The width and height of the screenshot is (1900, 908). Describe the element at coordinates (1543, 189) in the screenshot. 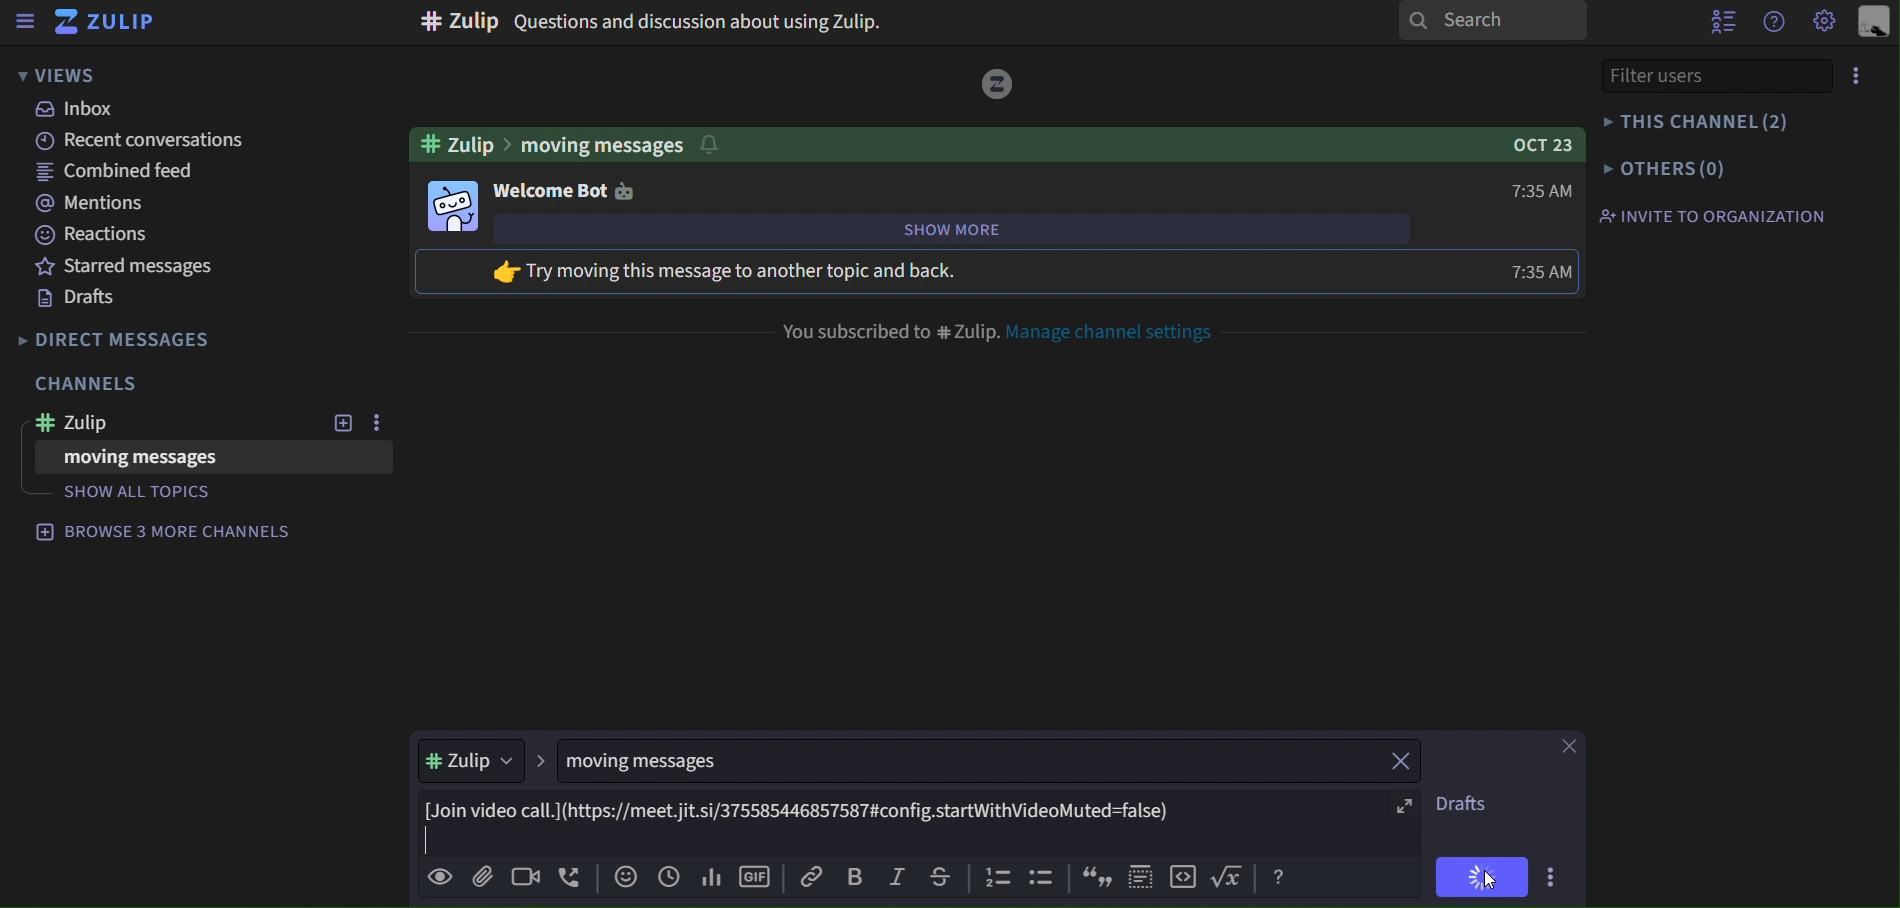

I see `7:35 AM` at that location.